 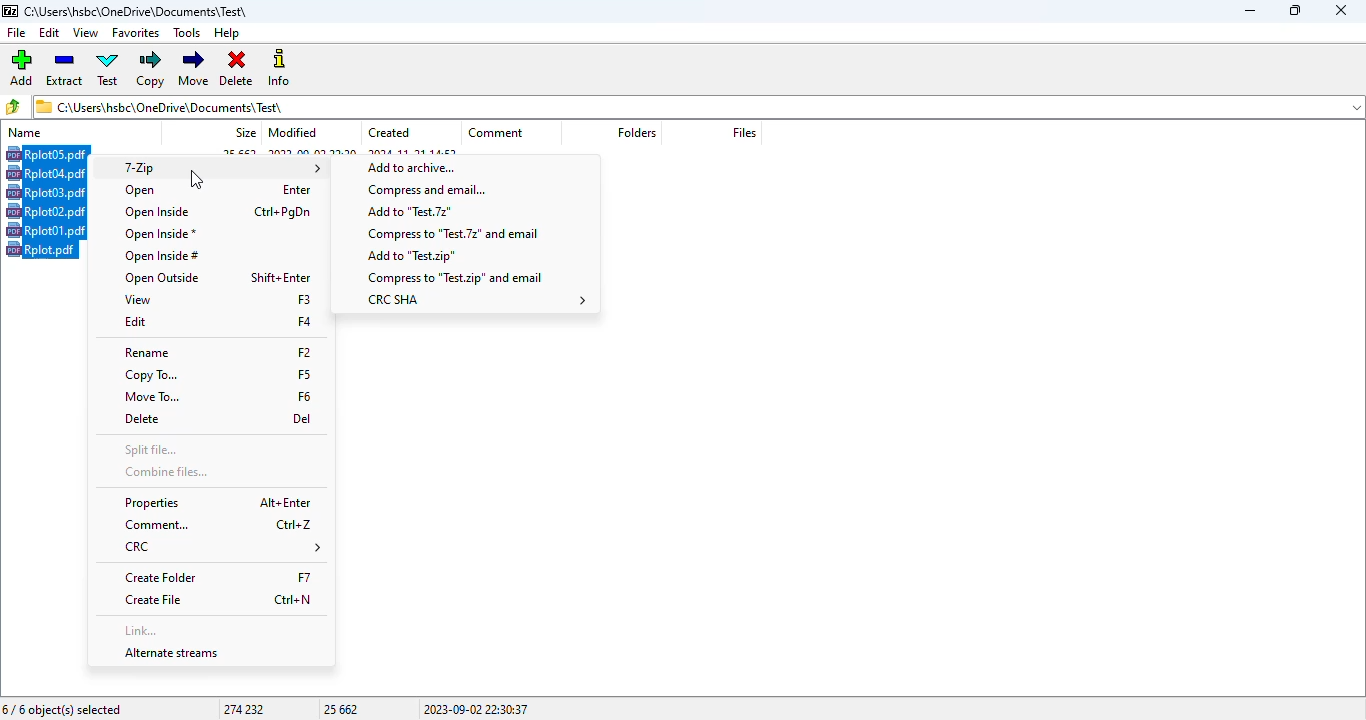 What do you see at coordinates (50, 33) in the screenshot?
I see `edit` at bounding box center [50, 33].